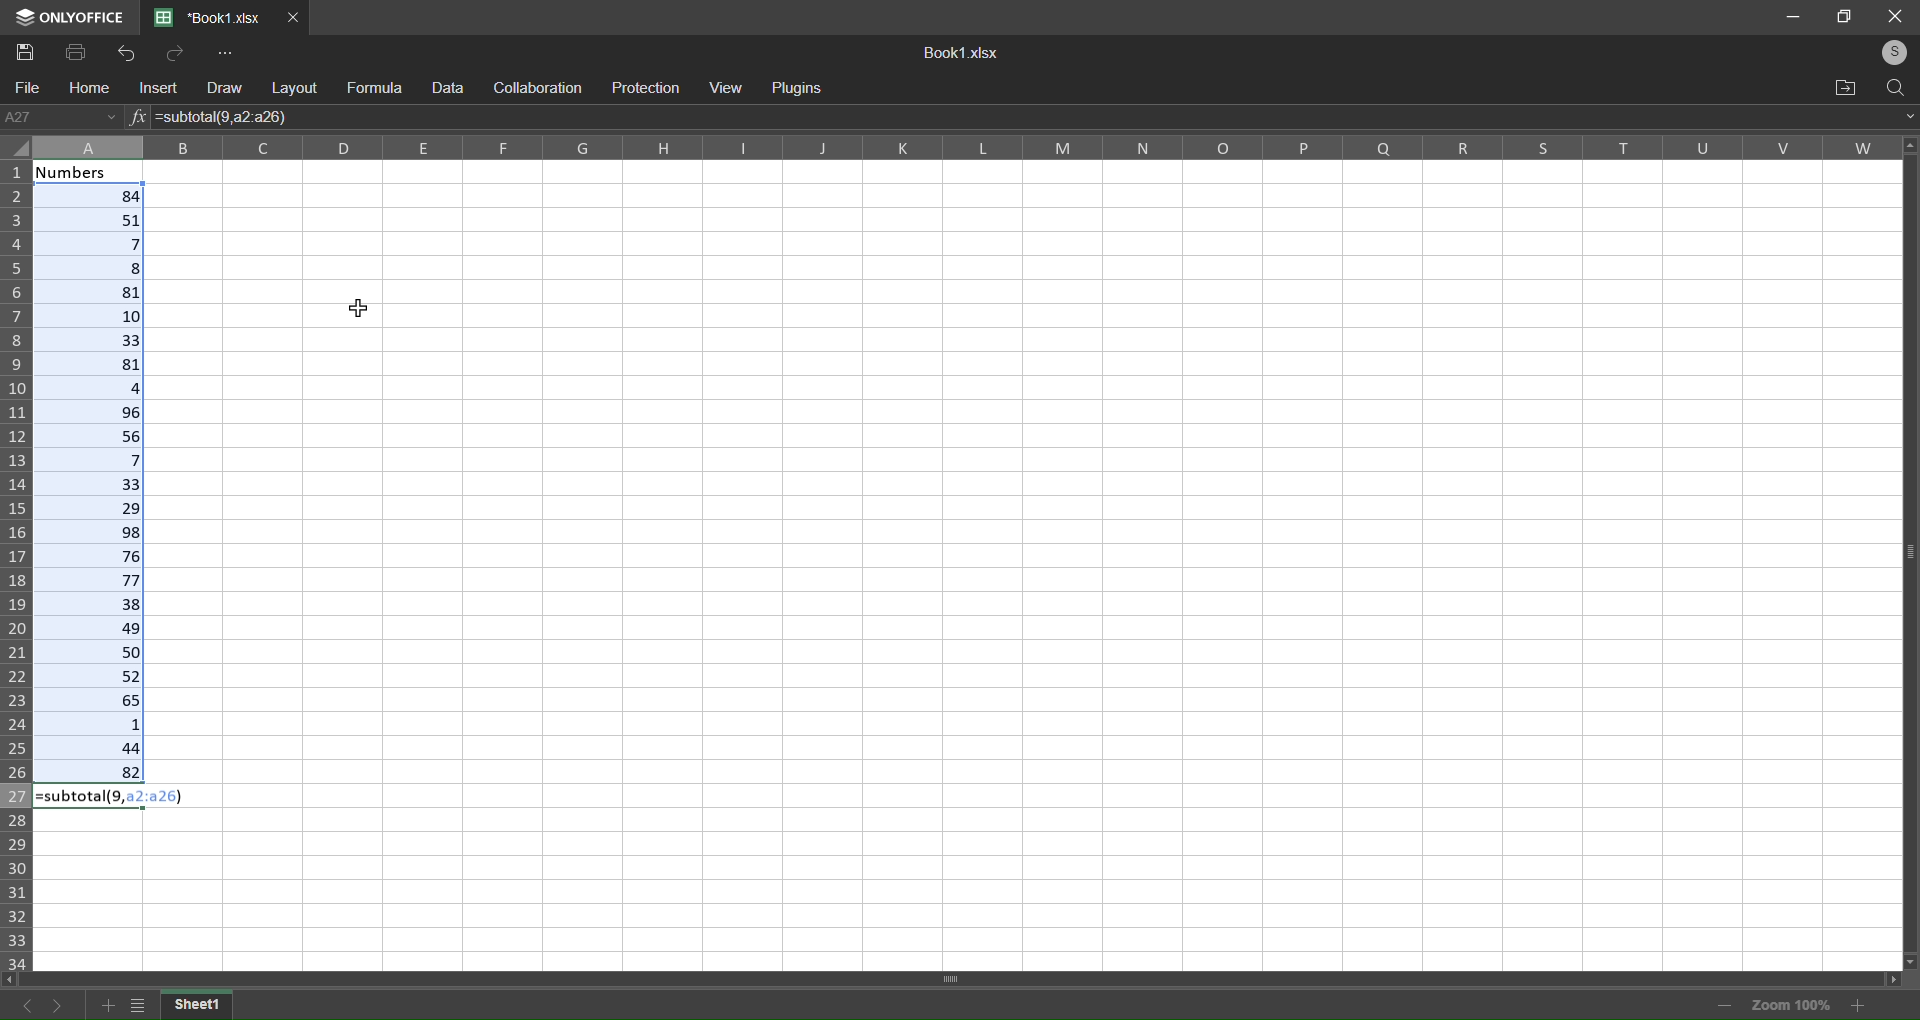  What do you see at coordinates (1893, 88) in the screenshot?
I see `search` at bounding box center [1893, 88].